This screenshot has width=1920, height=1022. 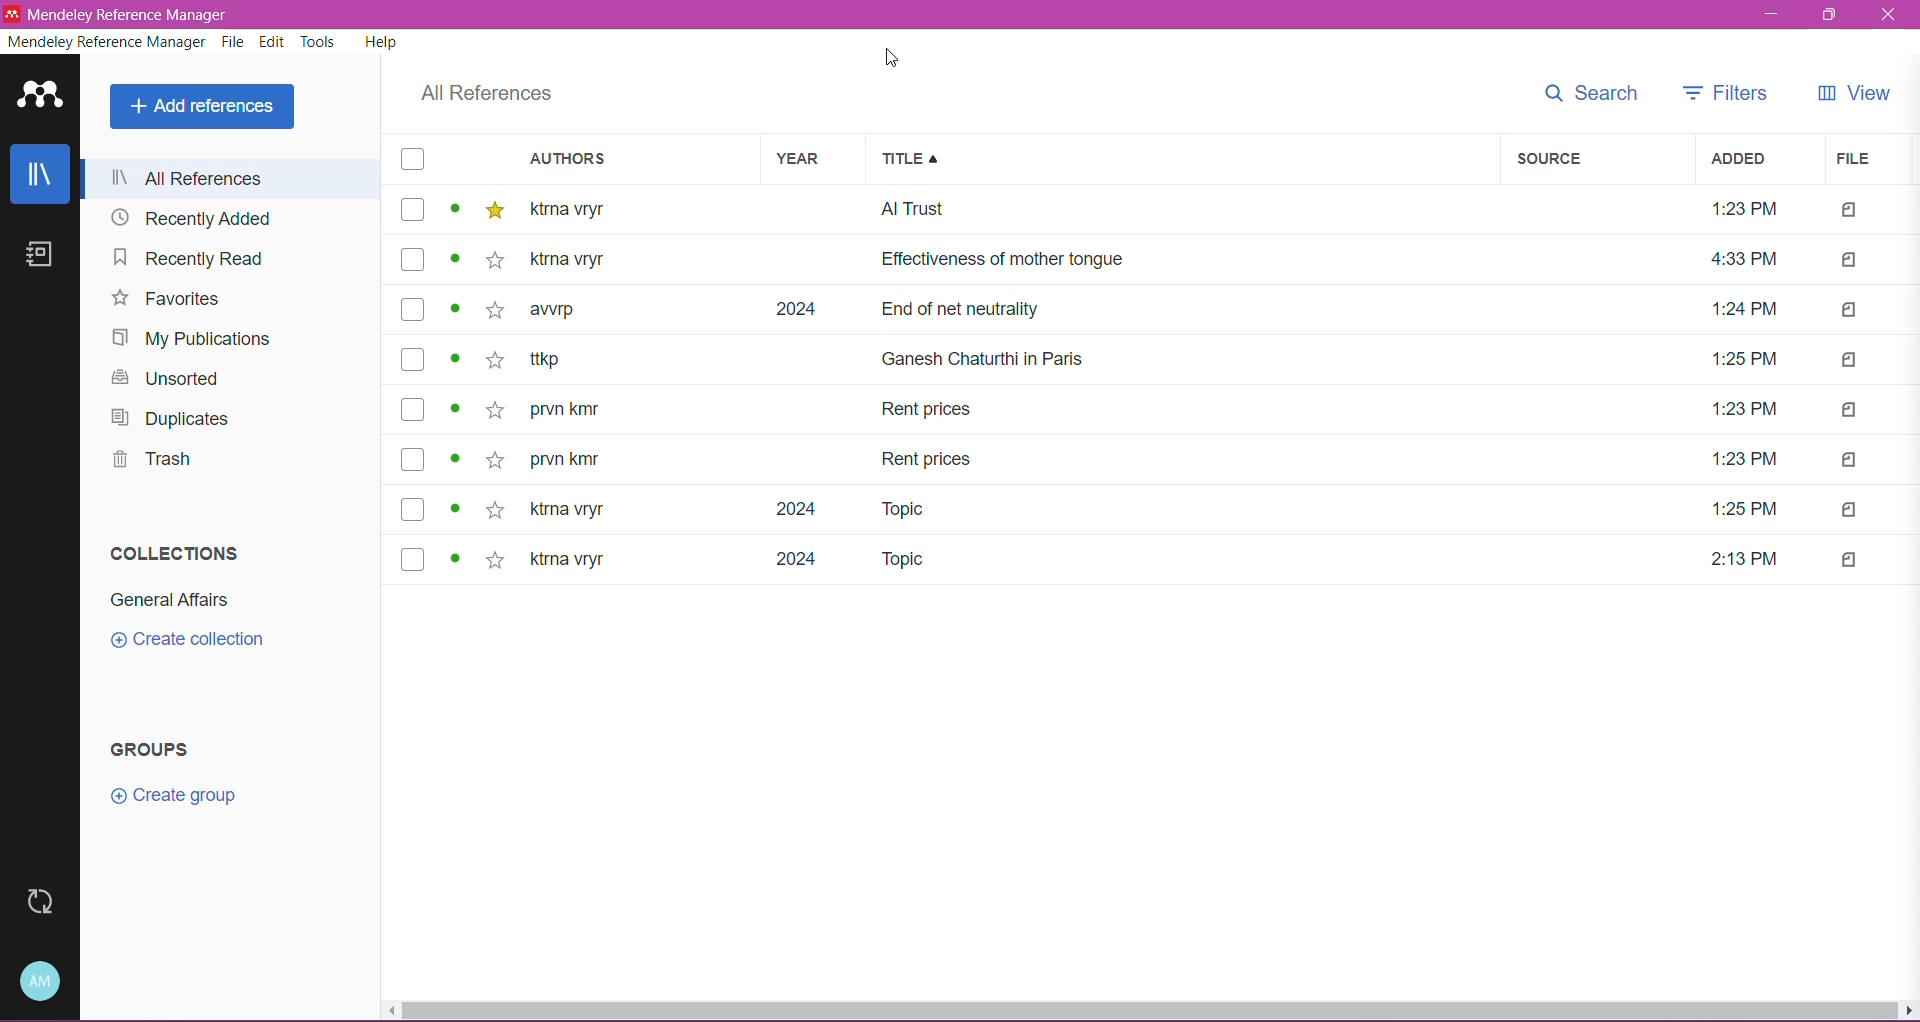 What do you see at coordinates (1158, 213) in the screenshot?
I see `ktrna vryr Al Trust 1:23PM` at bounding box center [1158, 213].